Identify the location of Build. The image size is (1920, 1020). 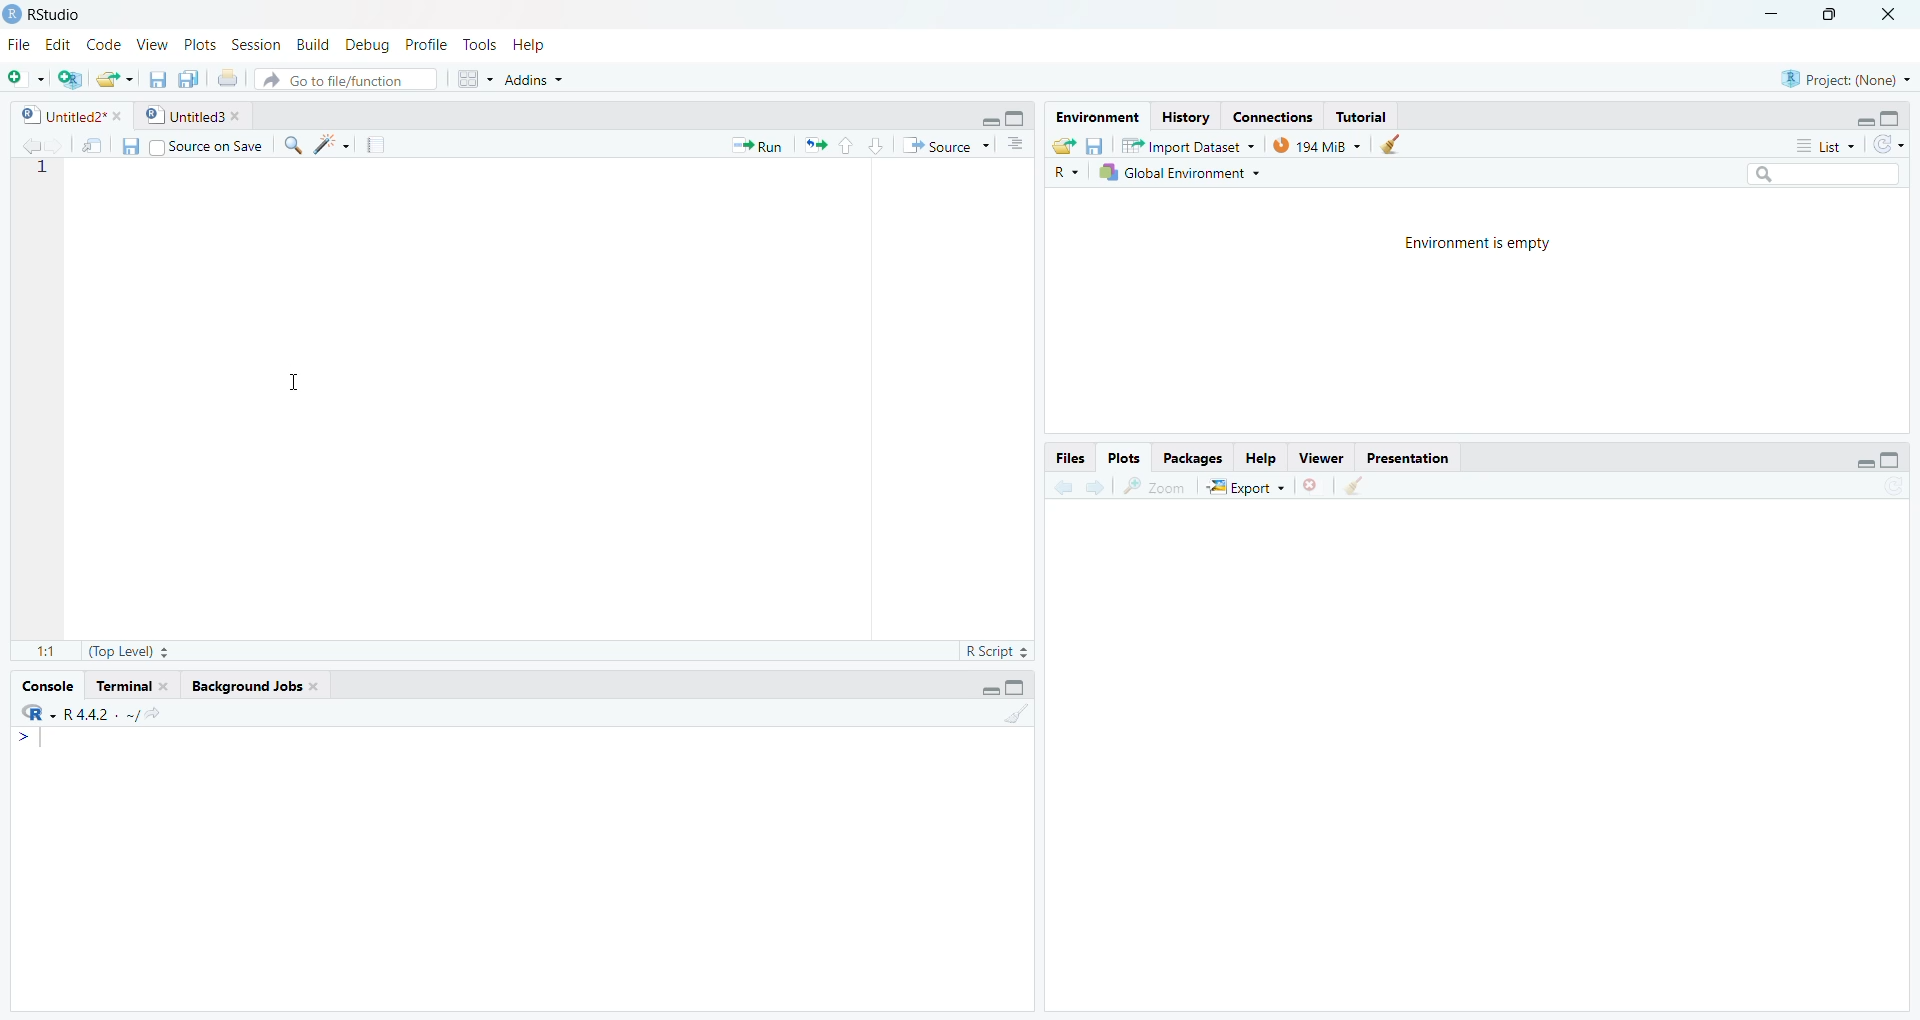
(310, 44).